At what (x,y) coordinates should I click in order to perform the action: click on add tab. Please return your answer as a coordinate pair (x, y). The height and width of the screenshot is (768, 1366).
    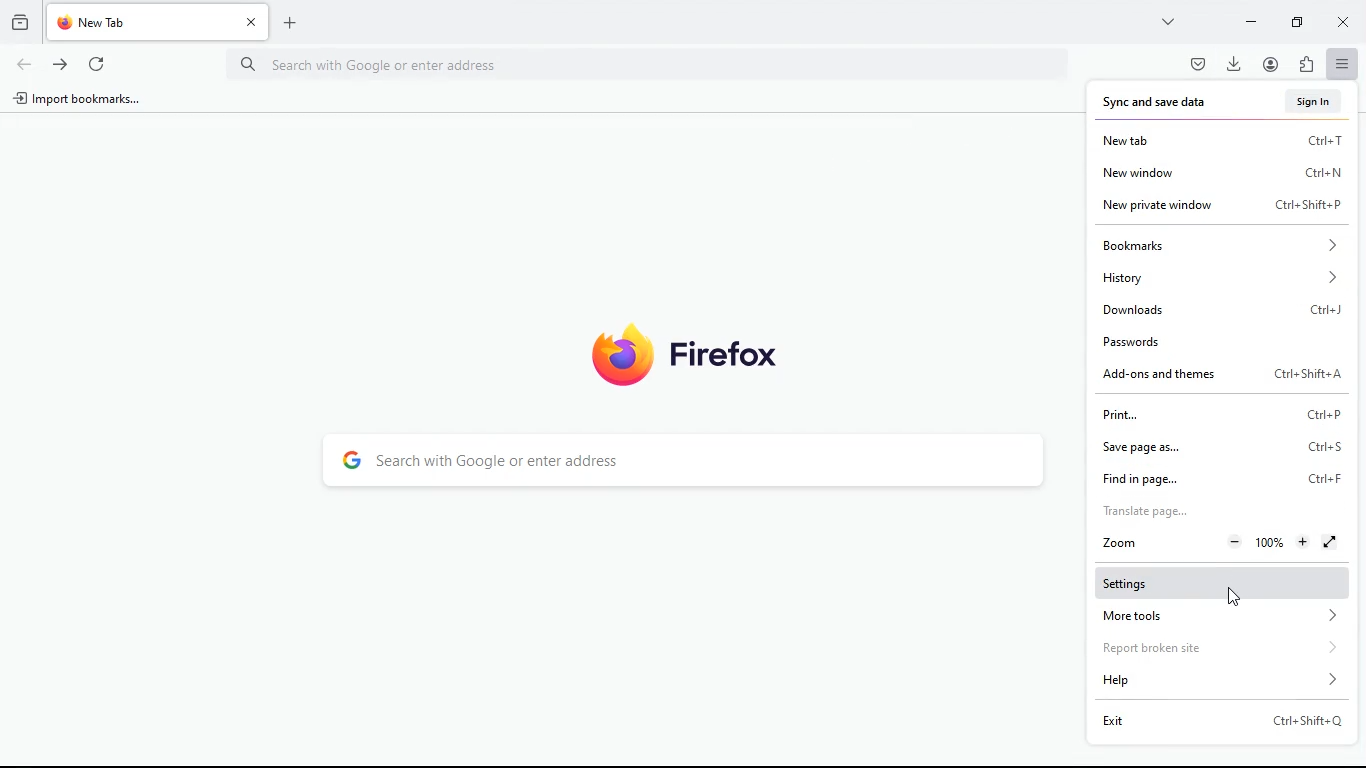
    Looking at the image, I should click on (295, 22).